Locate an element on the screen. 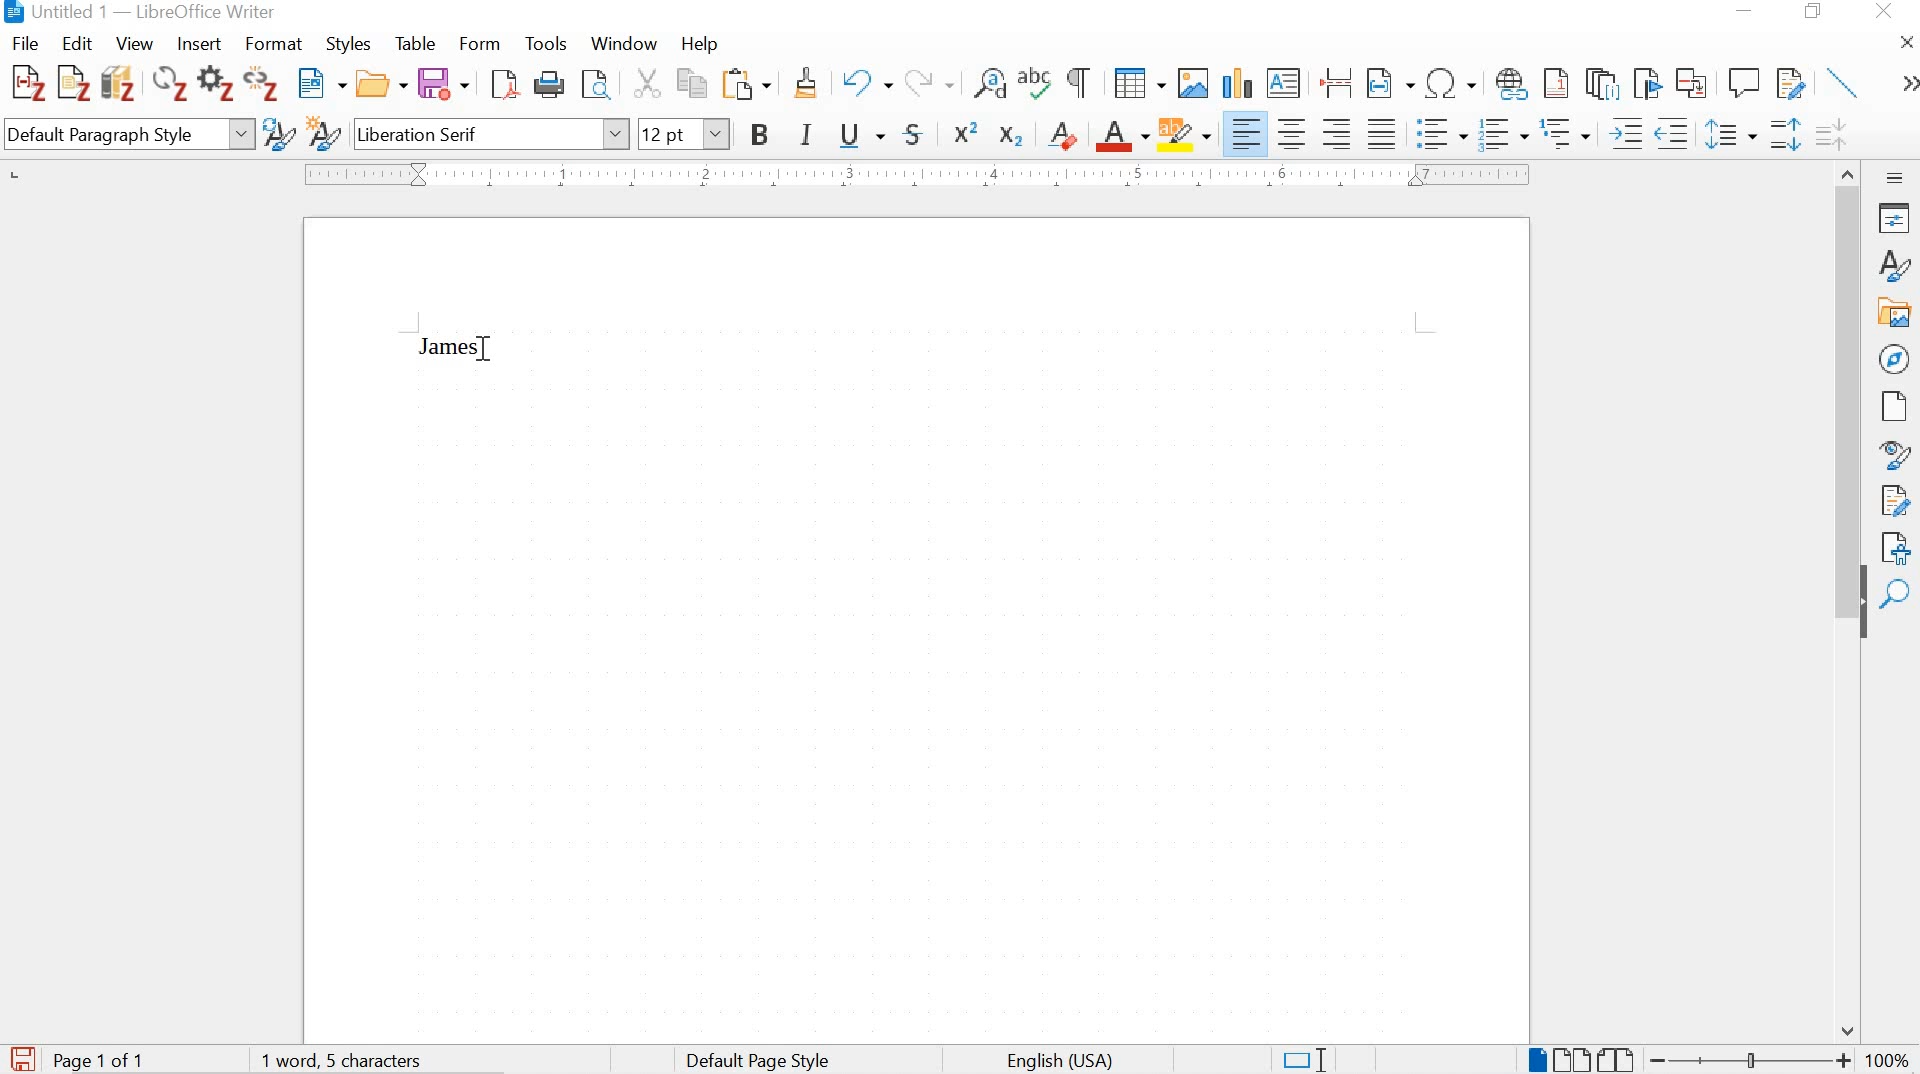  align left is located at coordinates (1248, 134).